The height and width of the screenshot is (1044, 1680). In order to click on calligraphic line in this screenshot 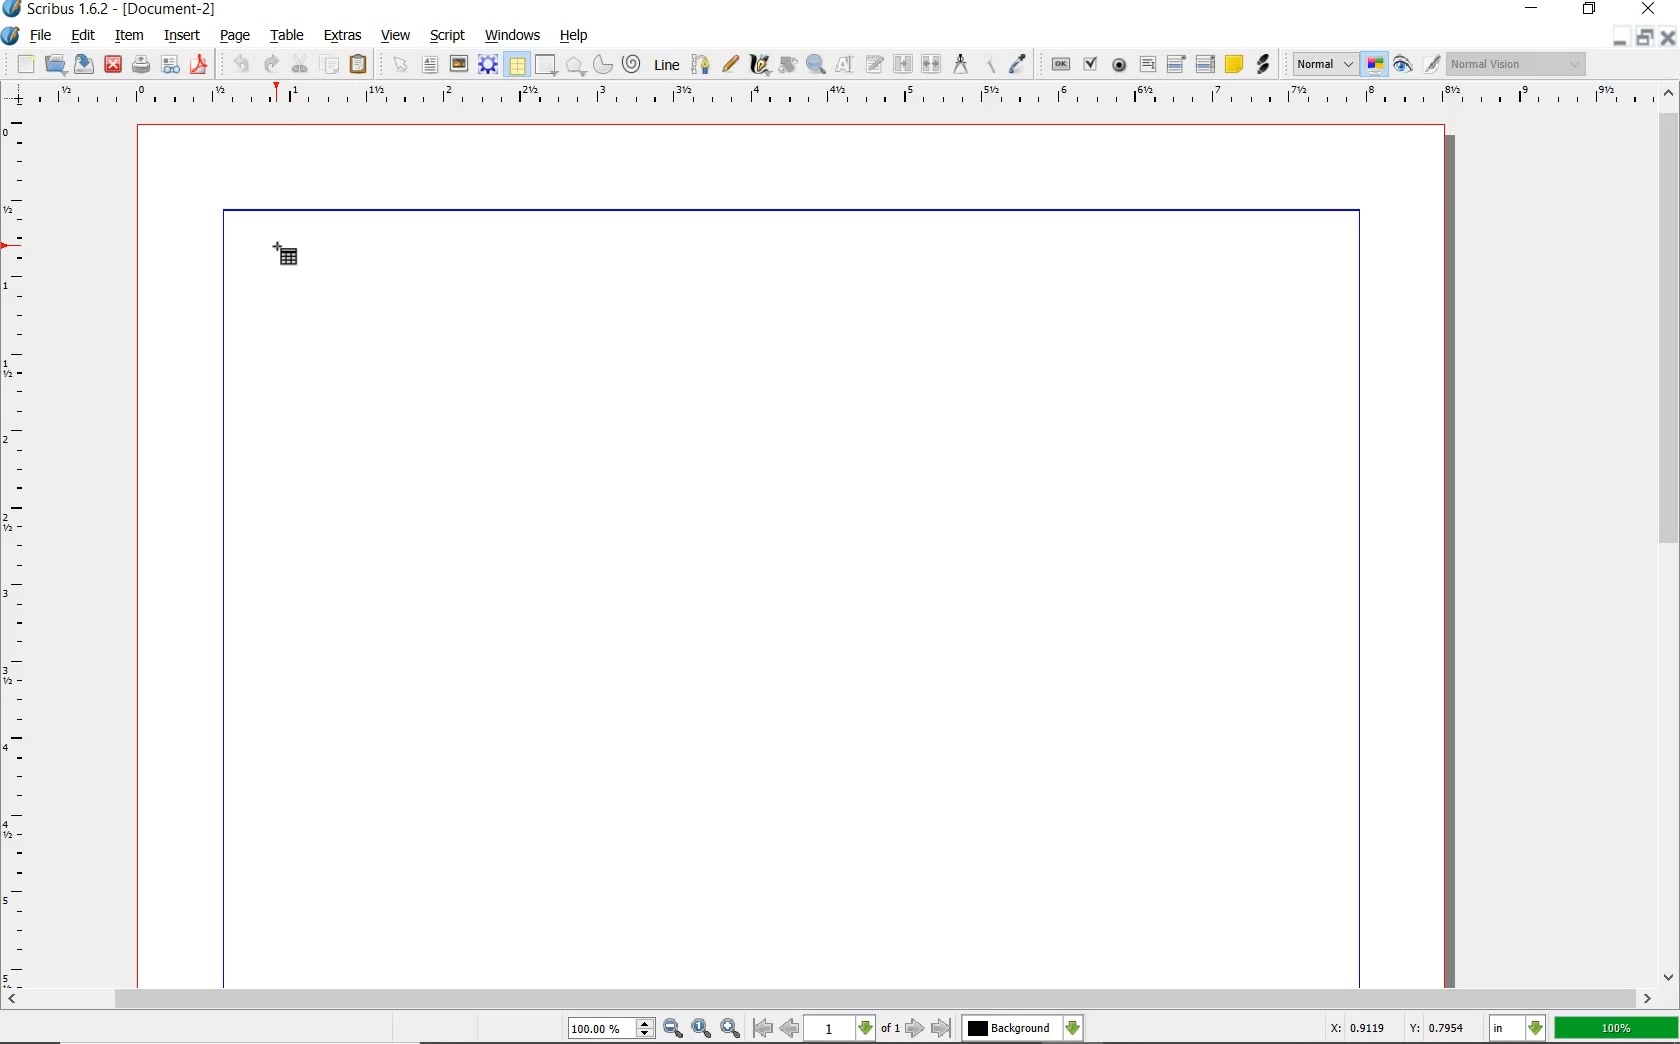, I will do `click(758, 66)`.